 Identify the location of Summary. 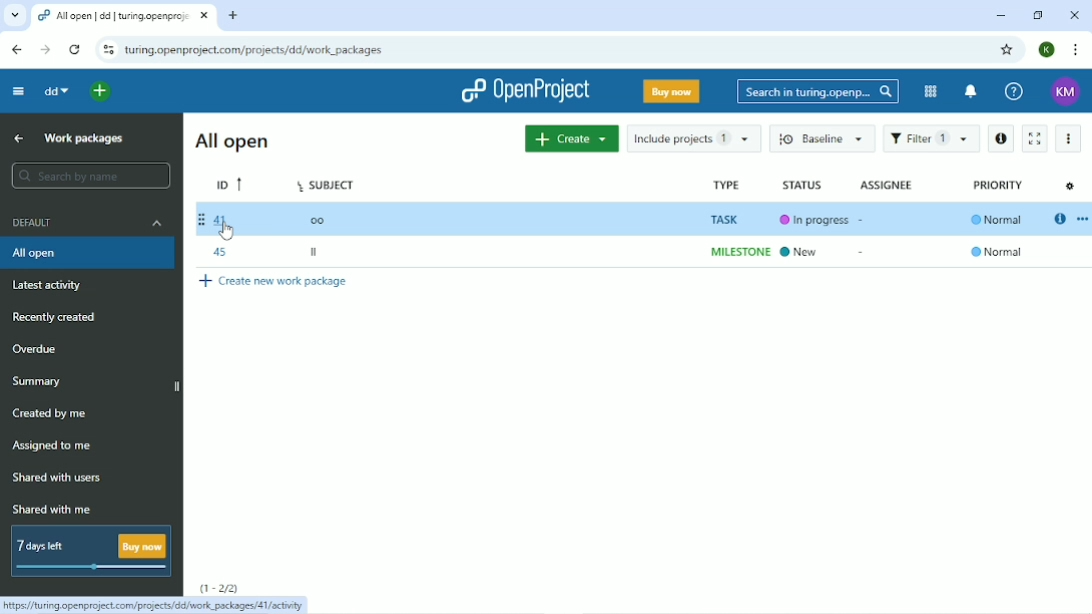
(38, 382).